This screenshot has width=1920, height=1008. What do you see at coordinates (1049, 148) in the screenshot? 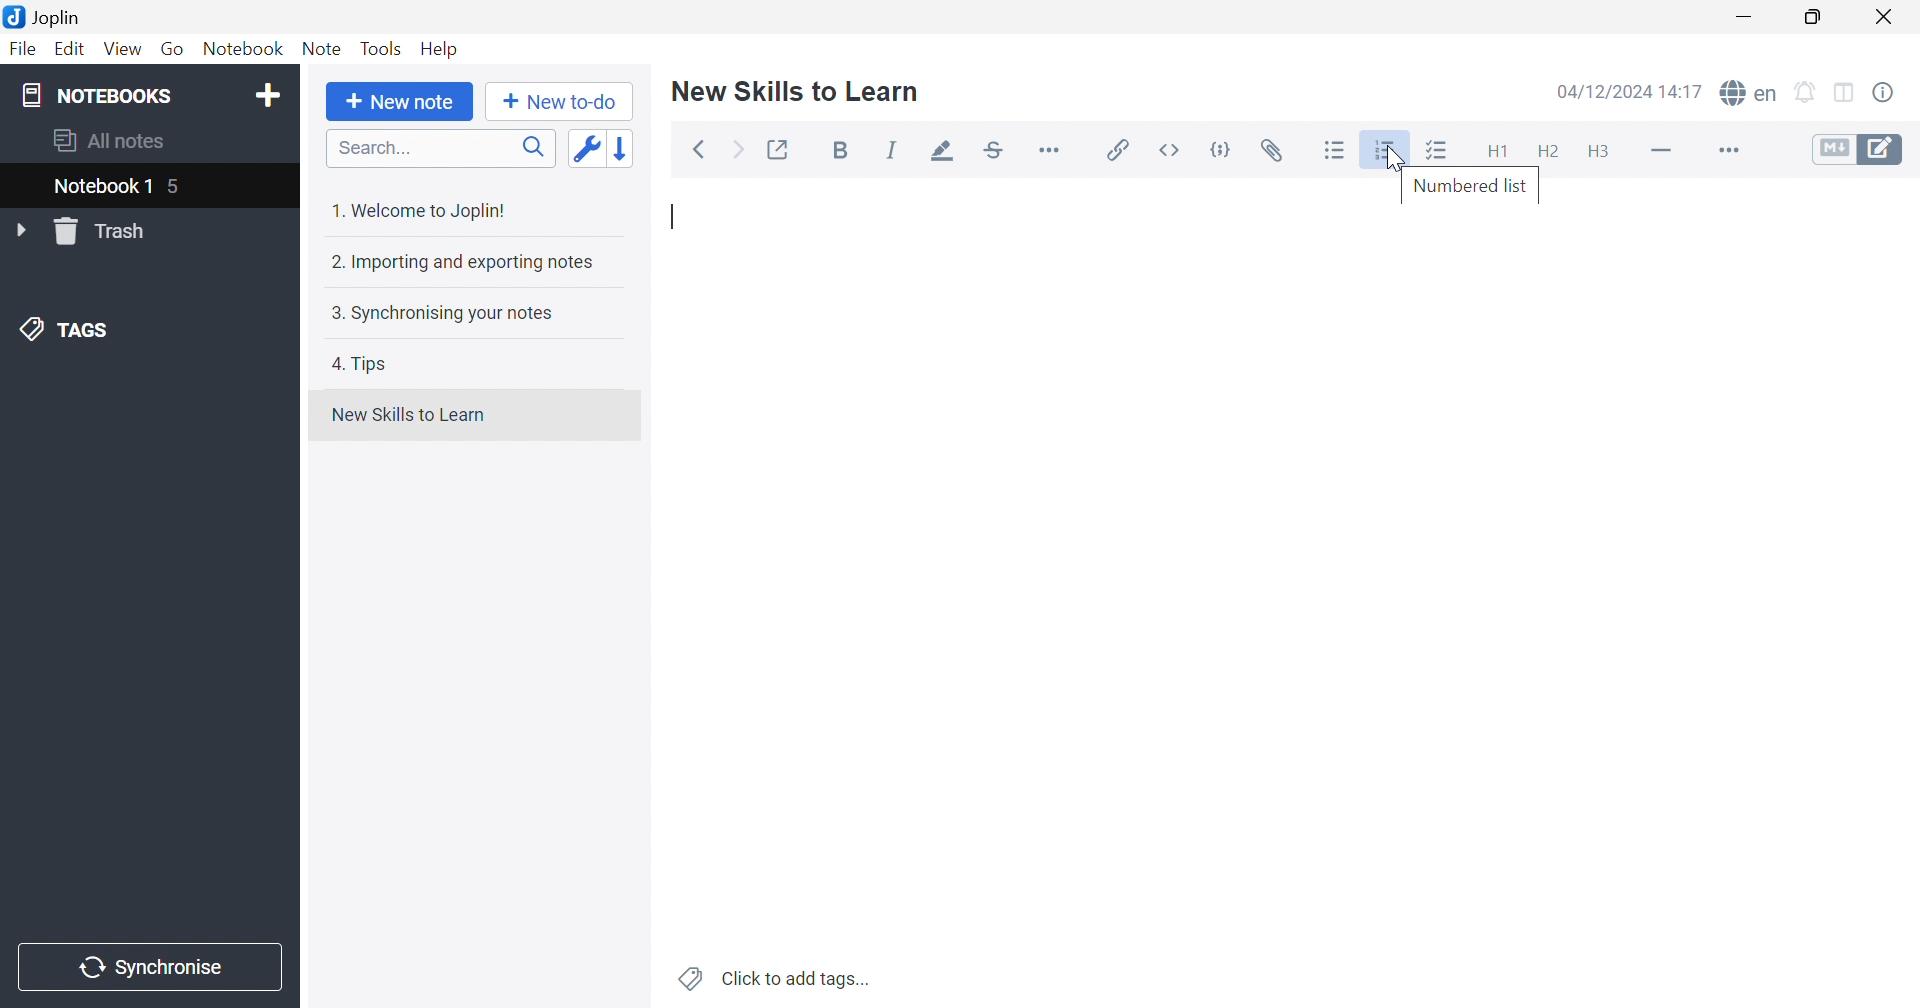
I see `More...` at bounding box center [1049, 148].